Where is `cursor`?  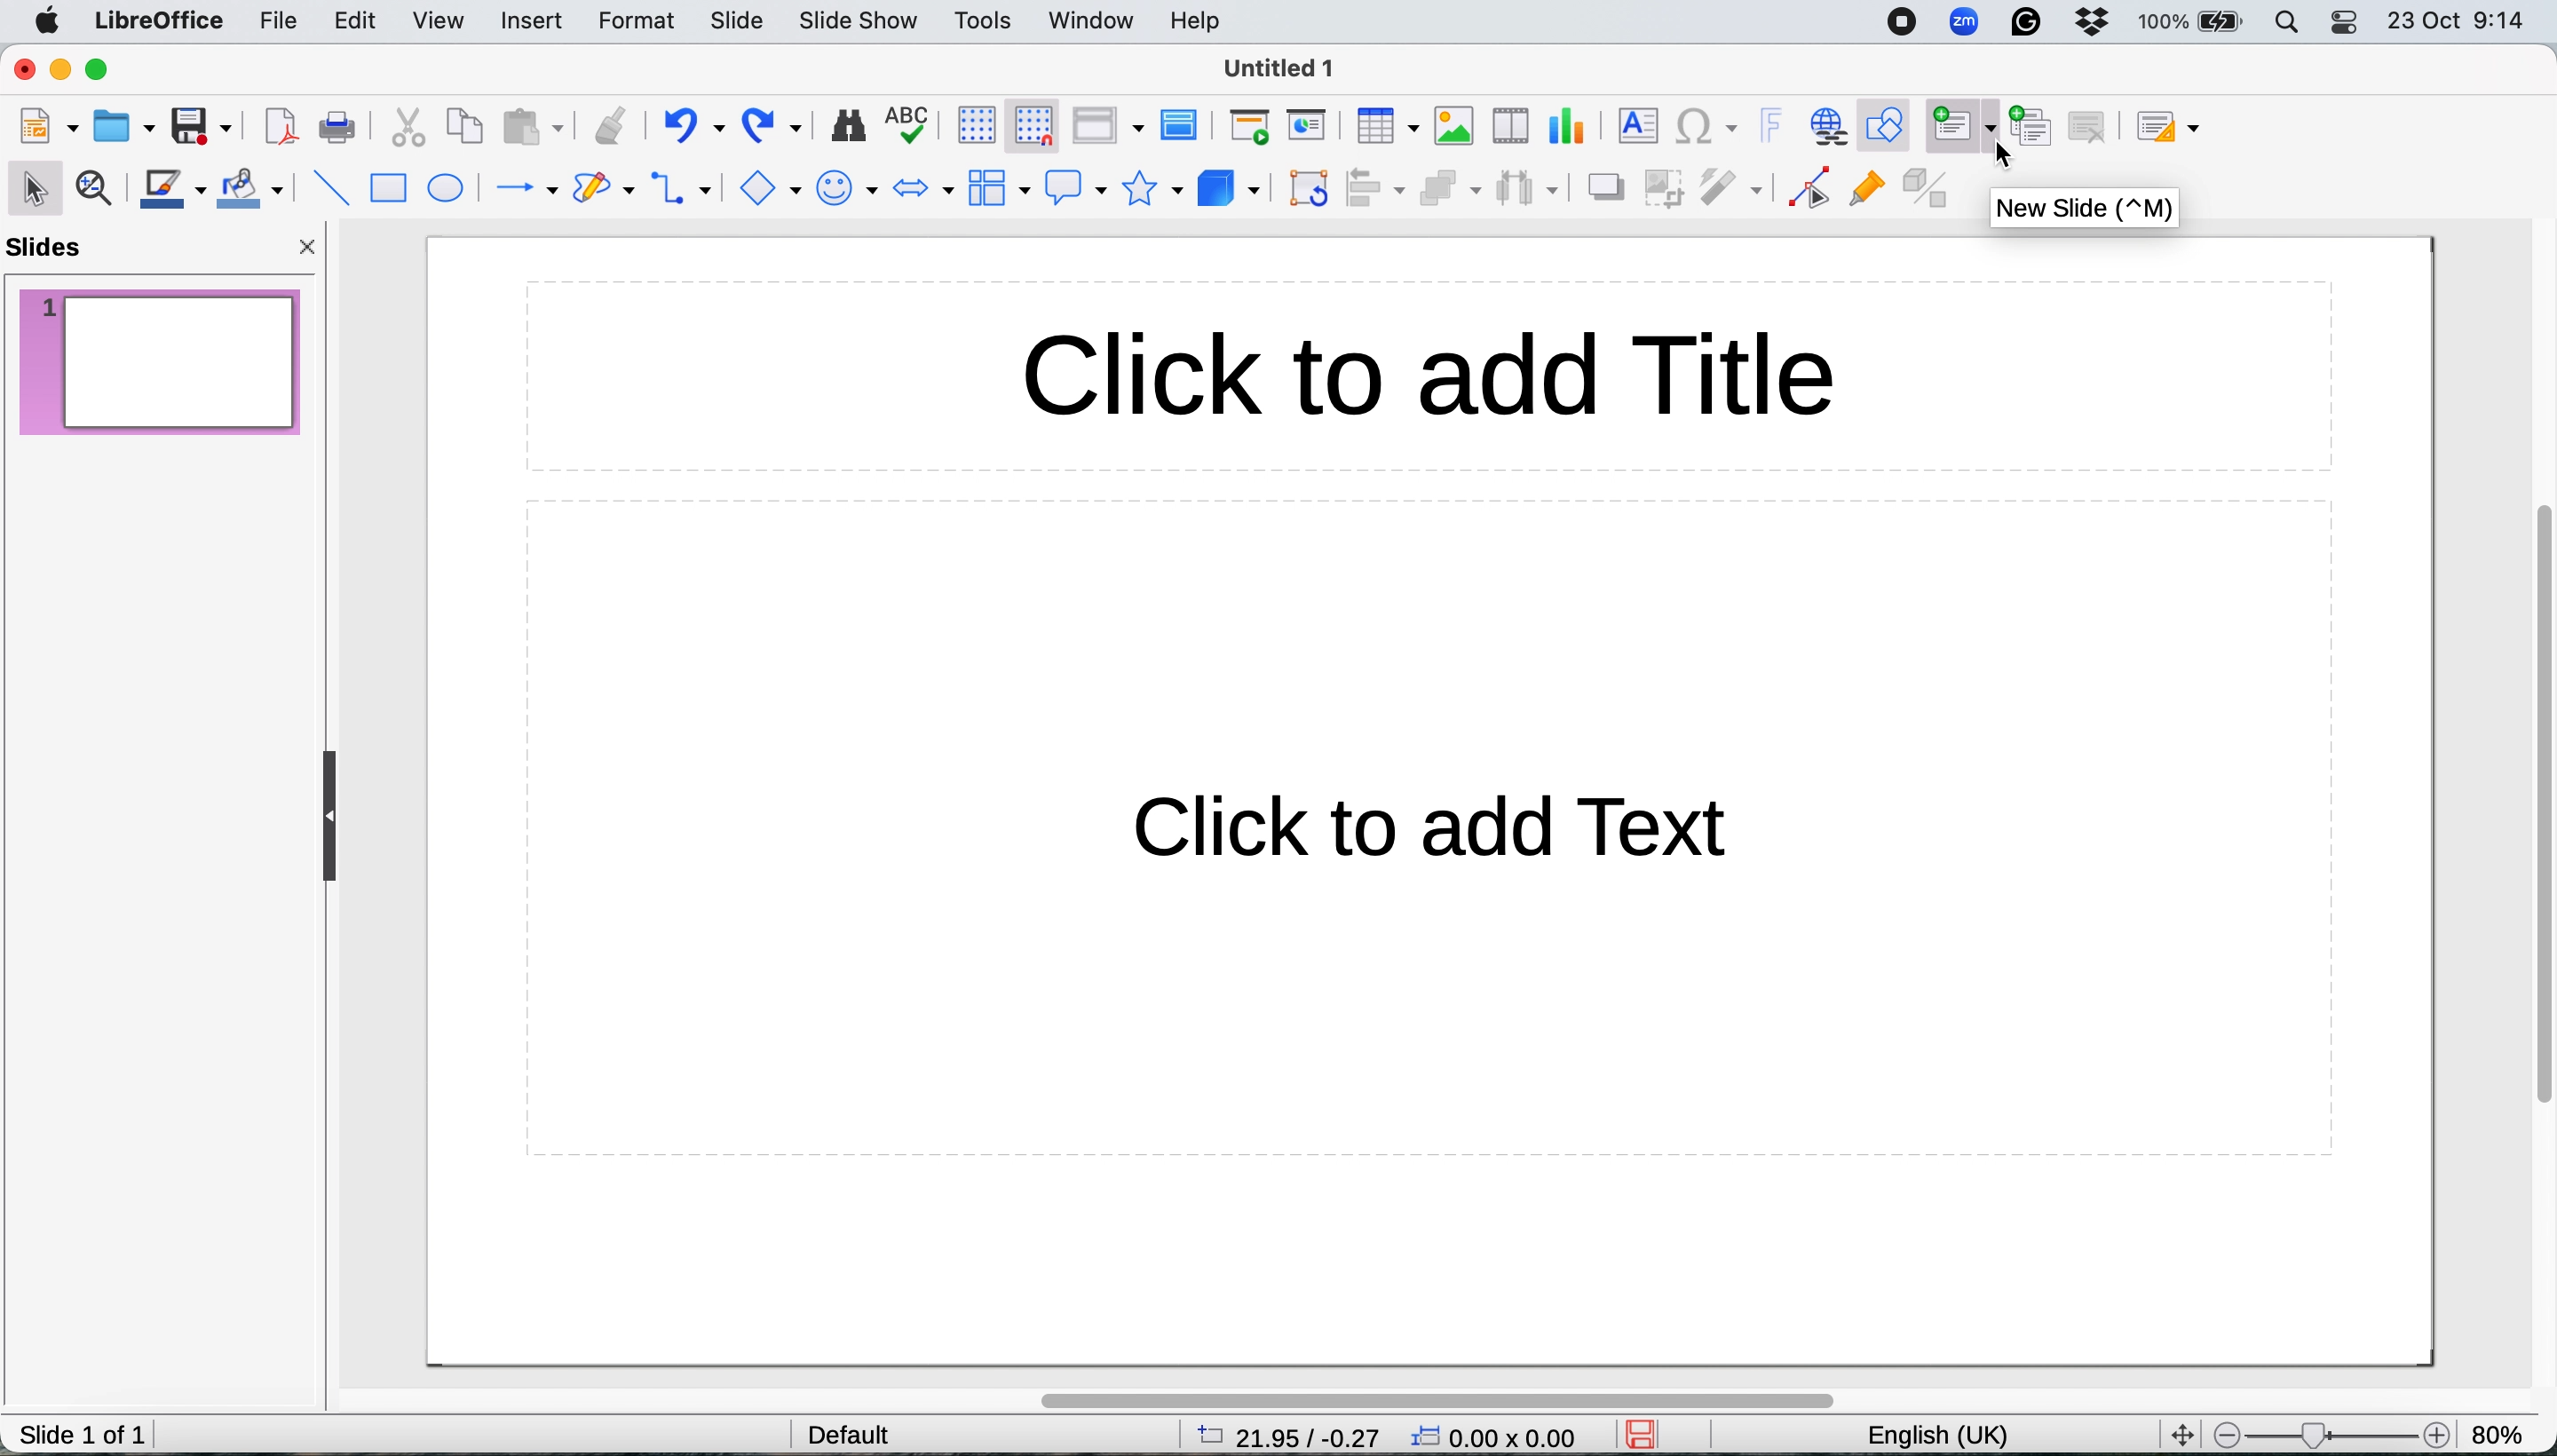 cursor is located at coordinates (2009, 157).